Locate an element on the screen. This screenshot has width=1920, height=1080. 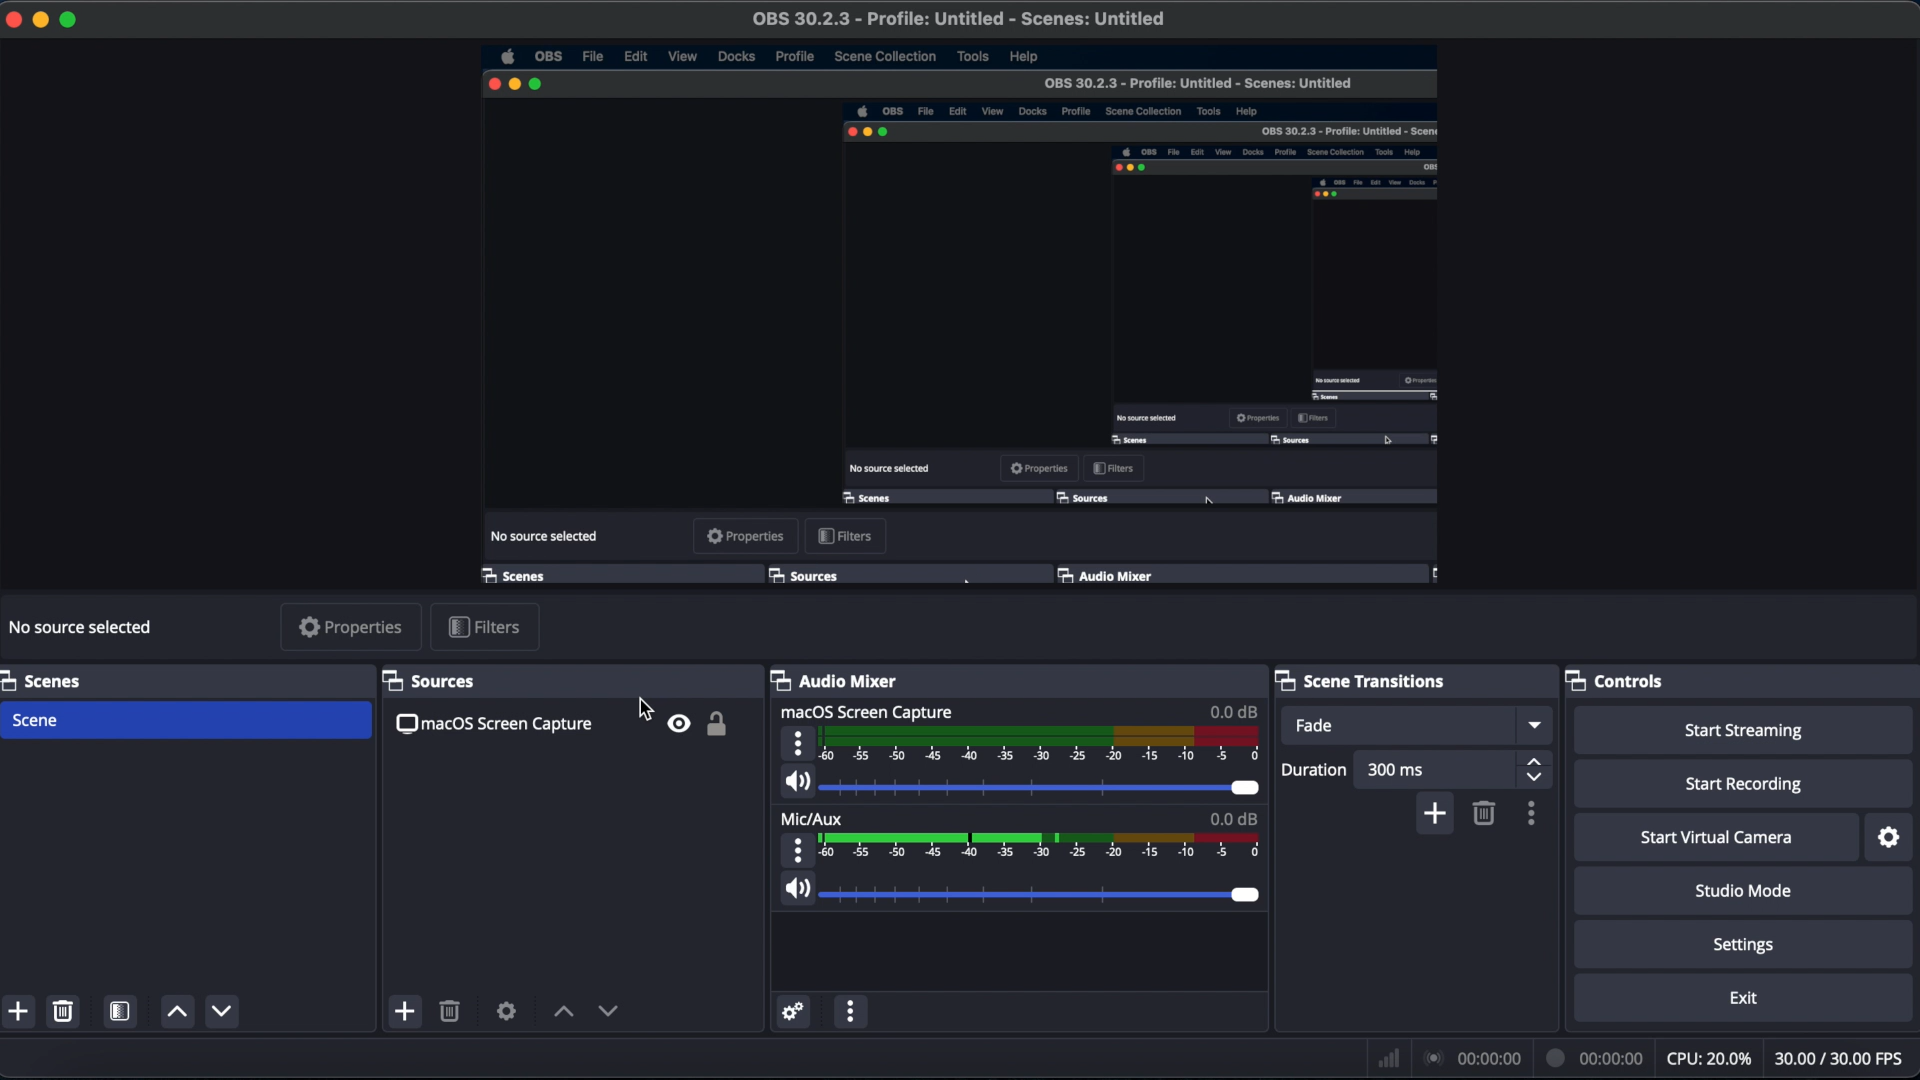
minimize is located at coordinates (38, 20).